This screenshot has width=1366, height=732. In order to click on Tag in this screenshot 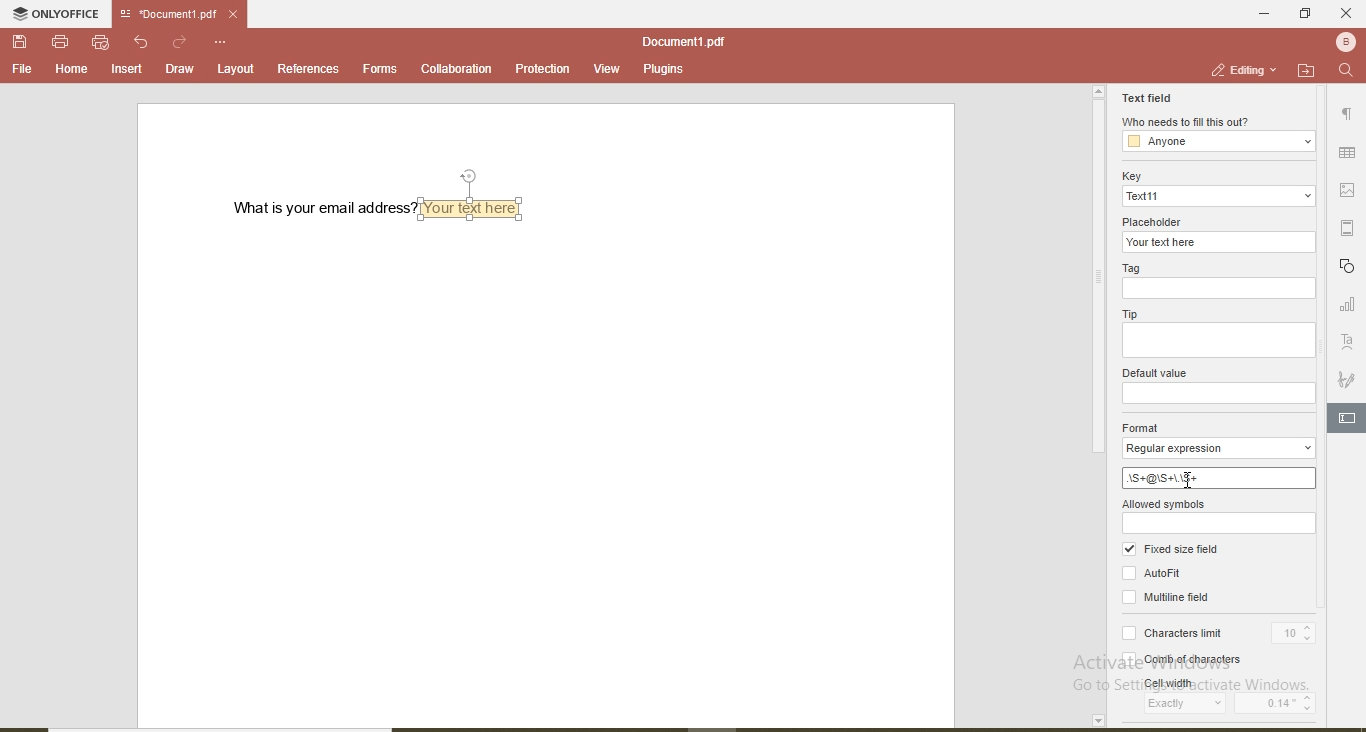, I will do `click(1136, 267)`.